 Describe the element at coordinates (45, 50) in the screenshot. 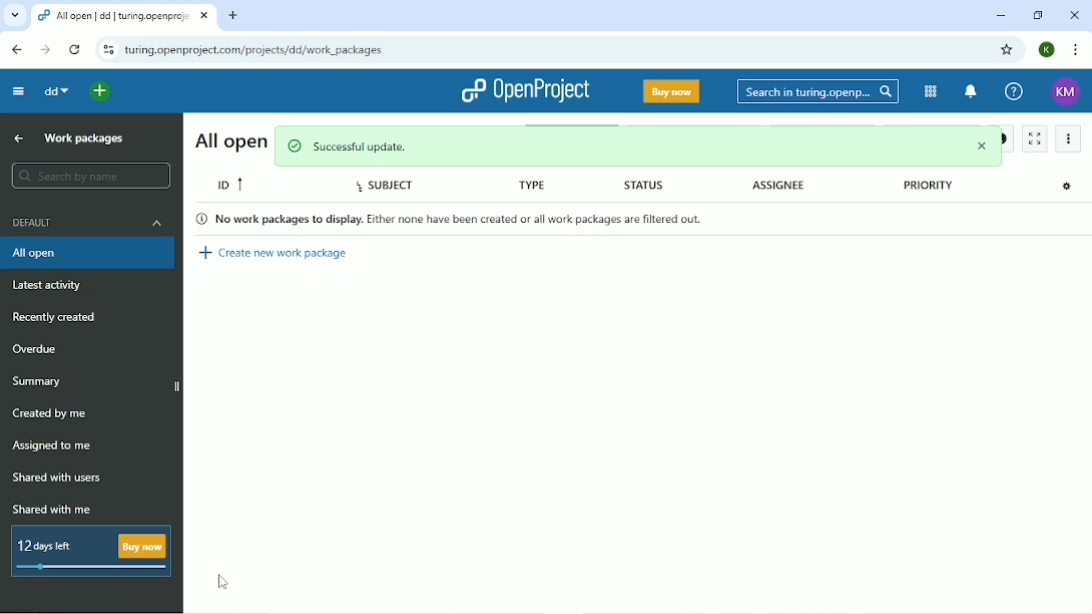

I see `Forward` at that location.